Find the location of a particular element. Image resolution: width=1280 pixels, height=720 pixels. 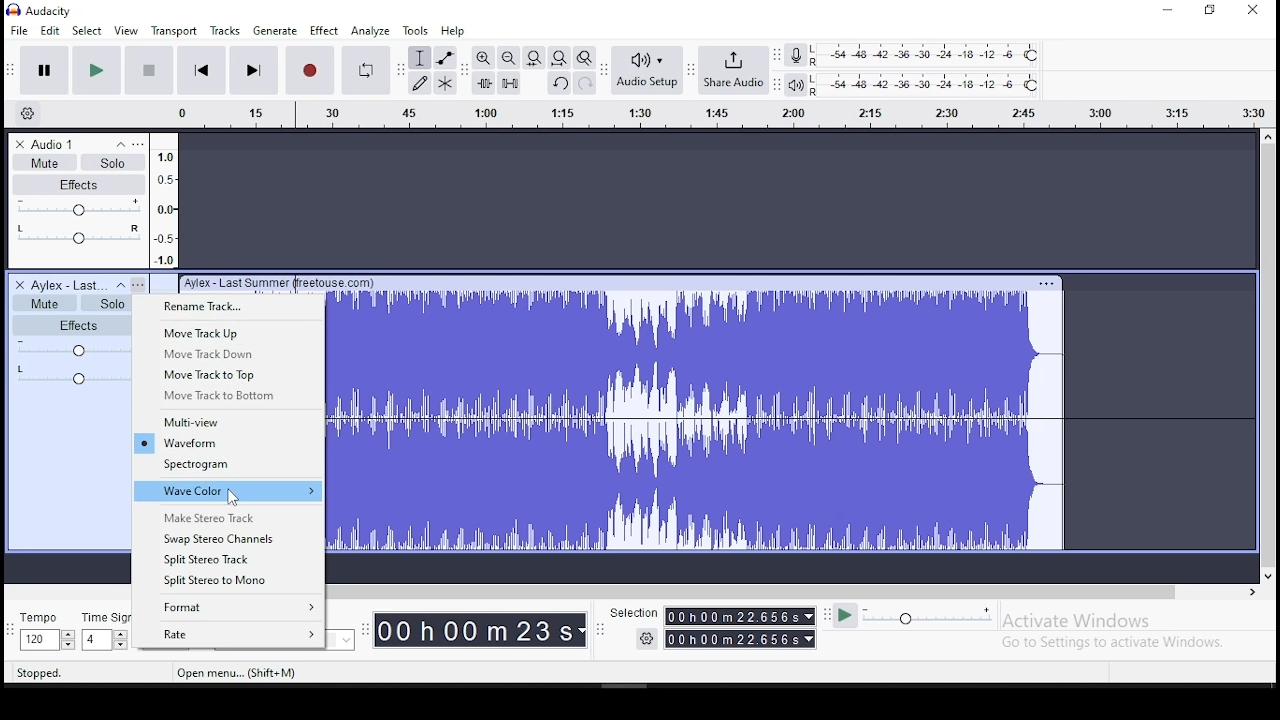

L is located at coordinates (818, 79).